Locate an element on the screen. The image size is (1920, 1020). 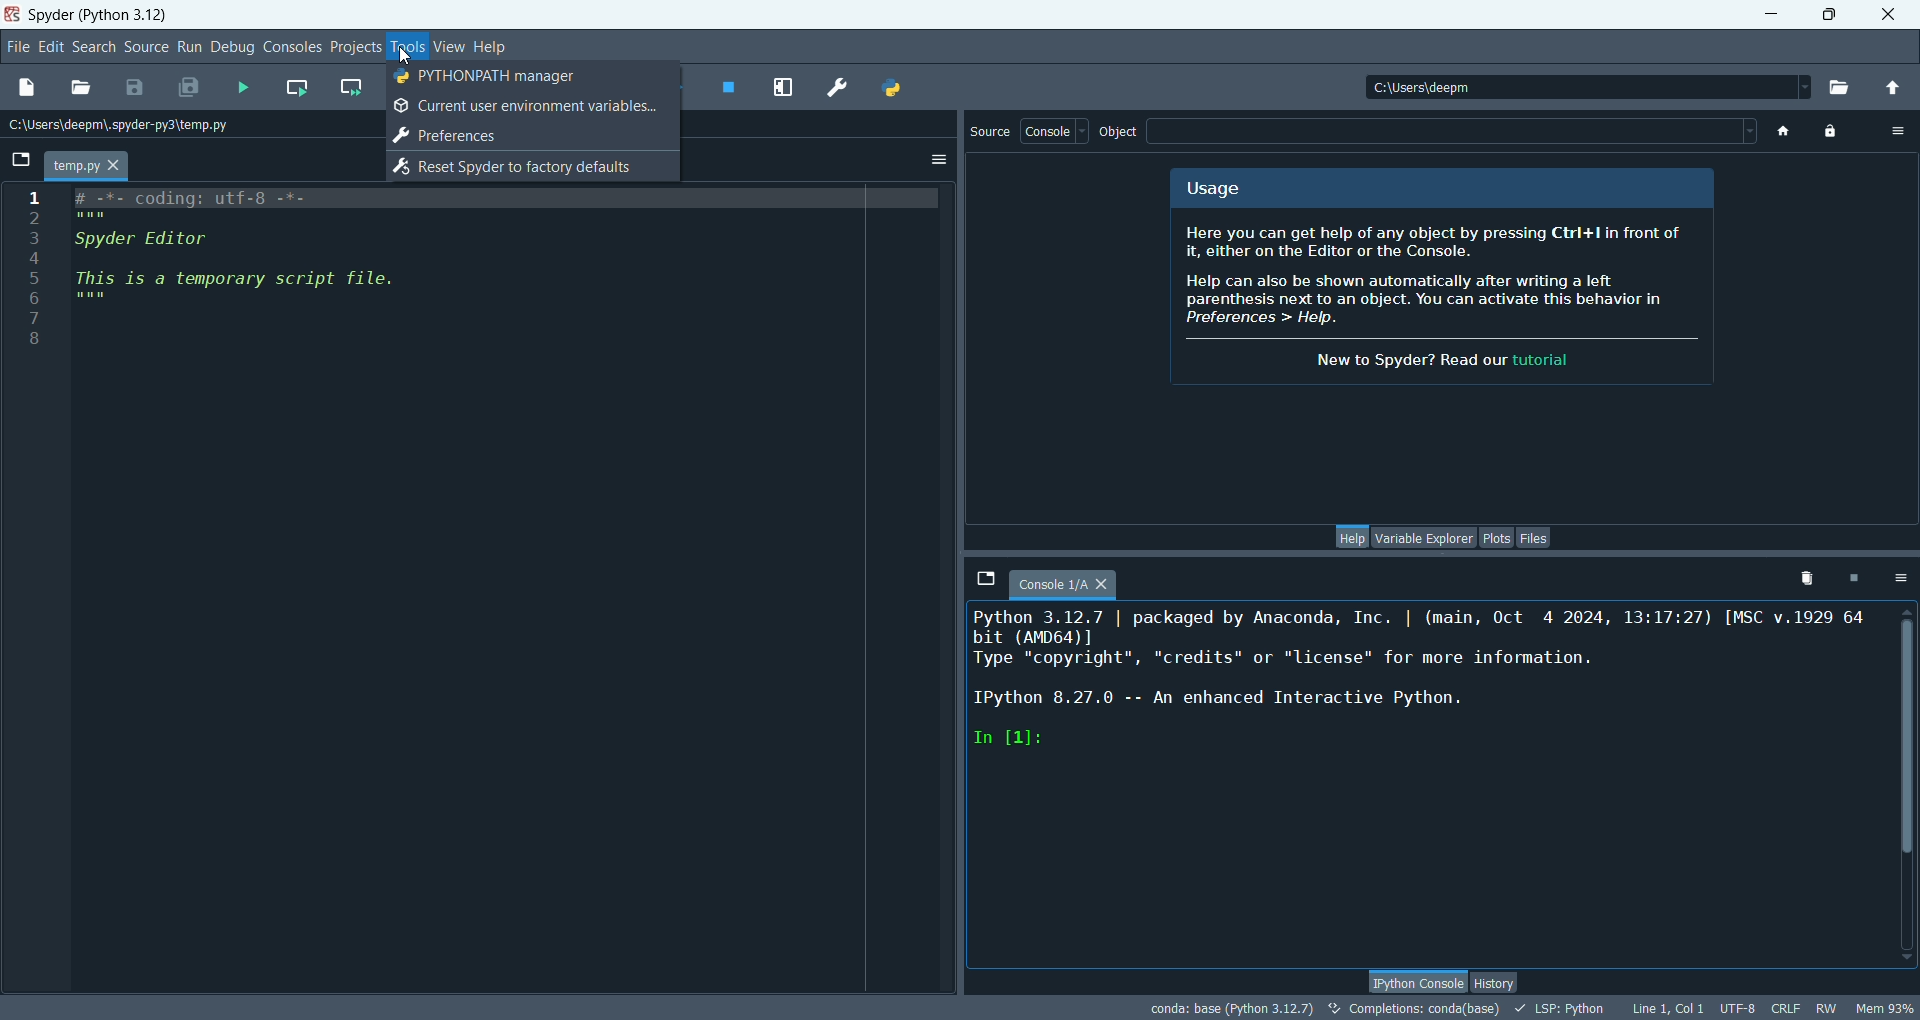
lock is located at coordinates (1831, 129).